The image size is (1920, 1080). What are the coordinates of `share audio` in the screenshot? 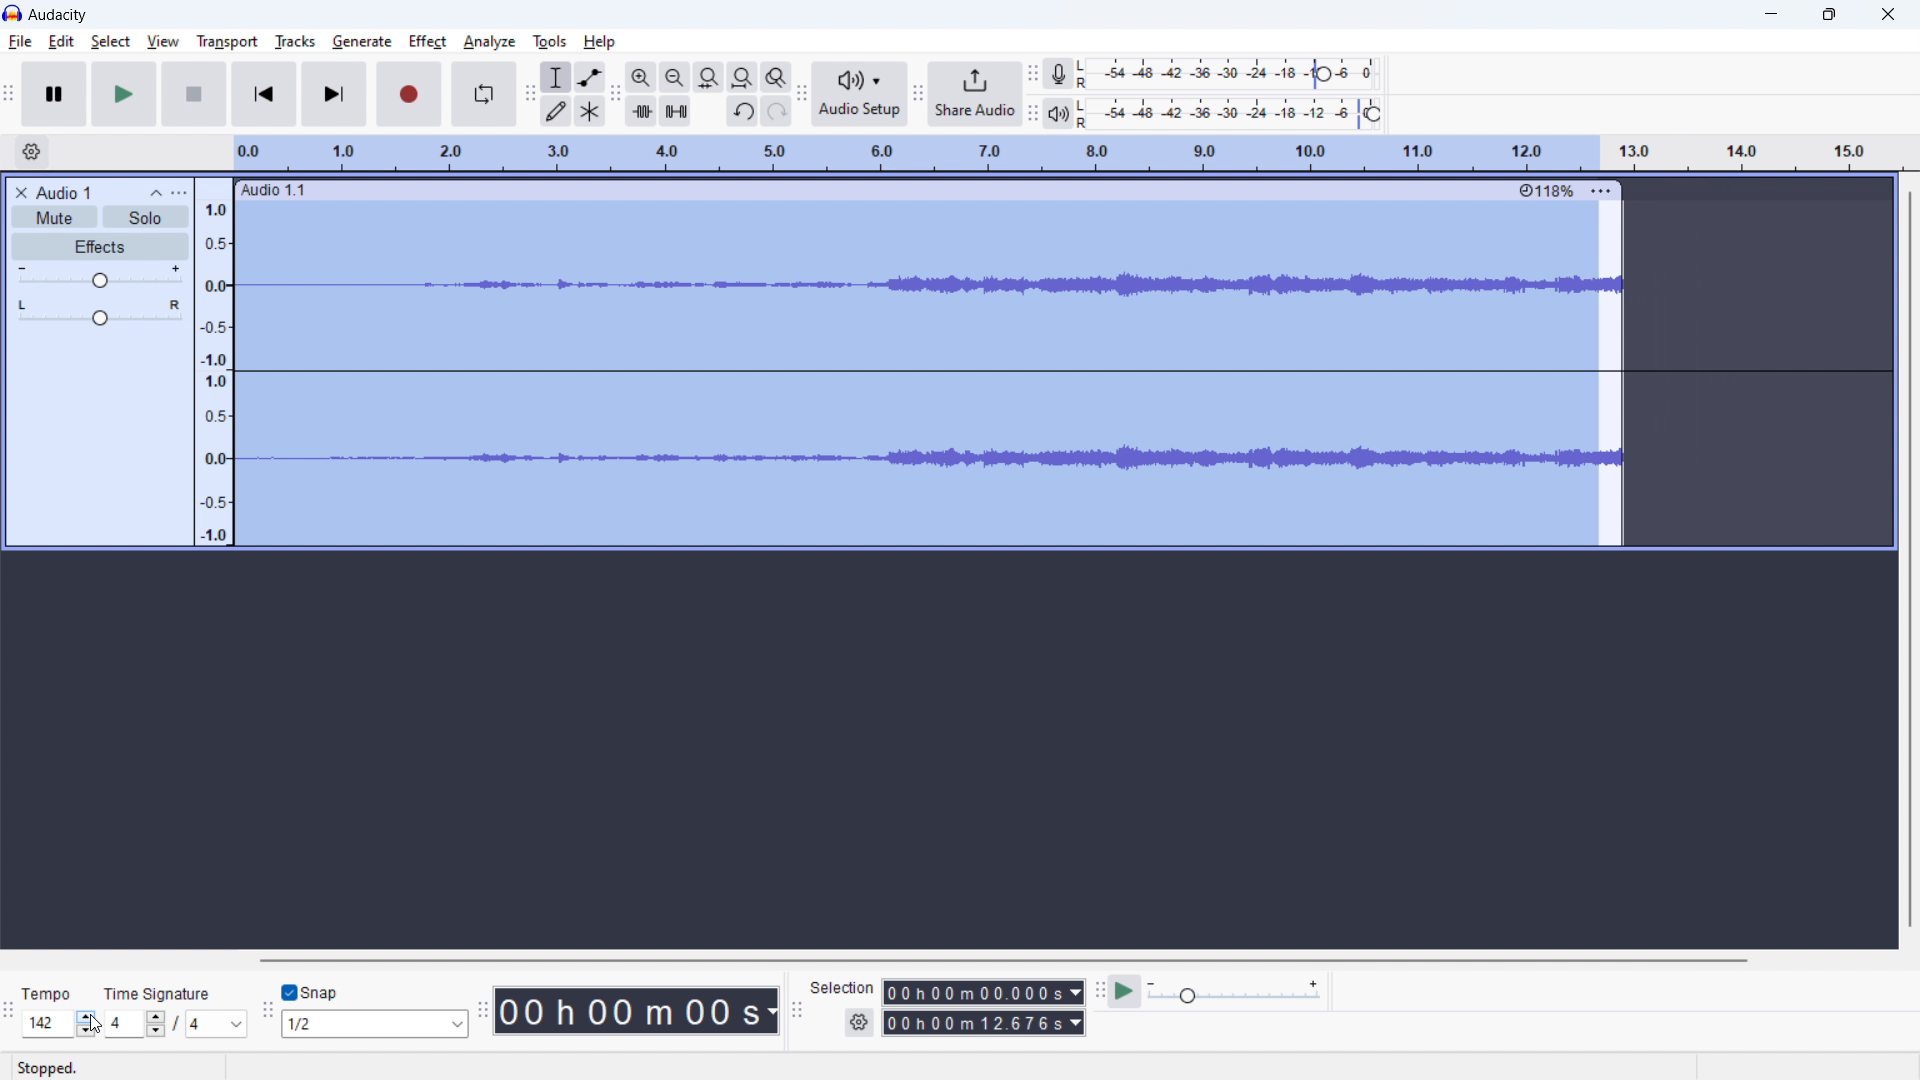 It's located at (974, 94).